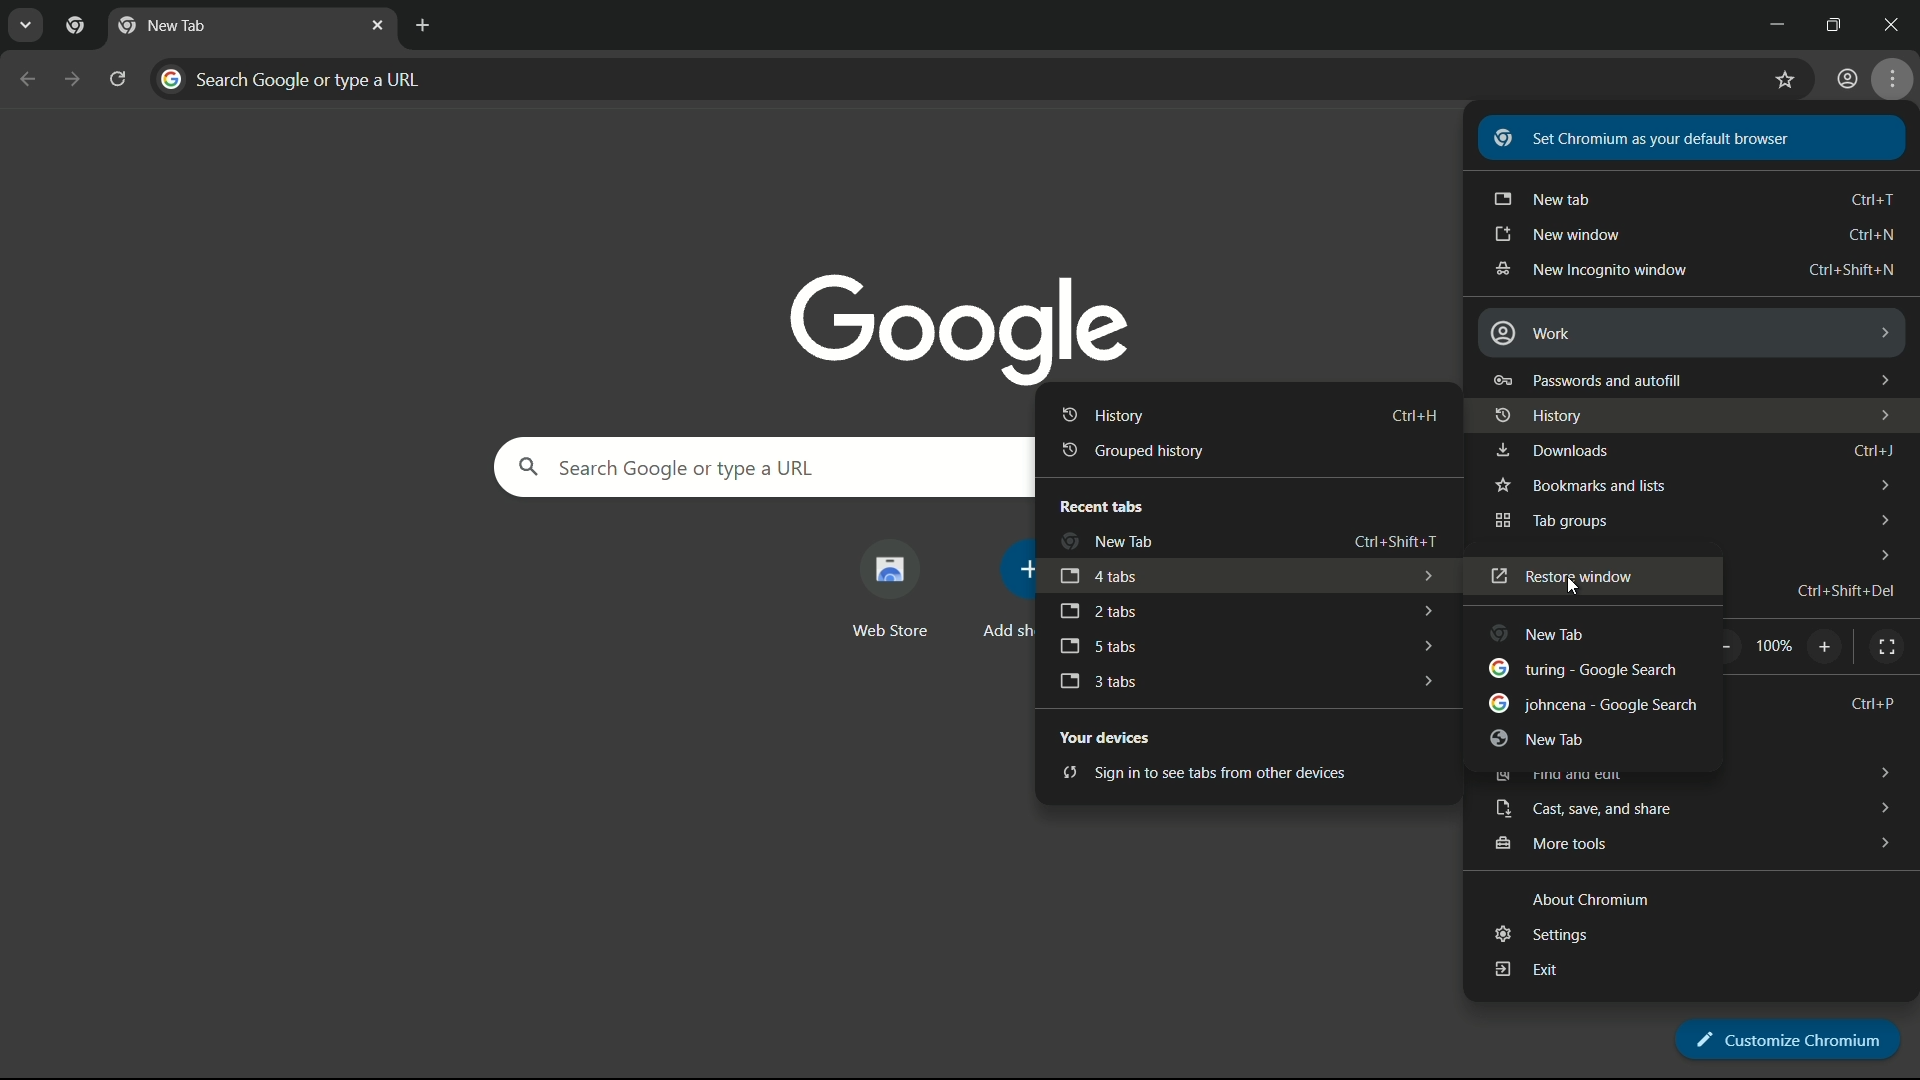  What do you see at coordinates (1576, 667) in the screenshot?
I see `turing search tab` at bounding box center [1576, 667].